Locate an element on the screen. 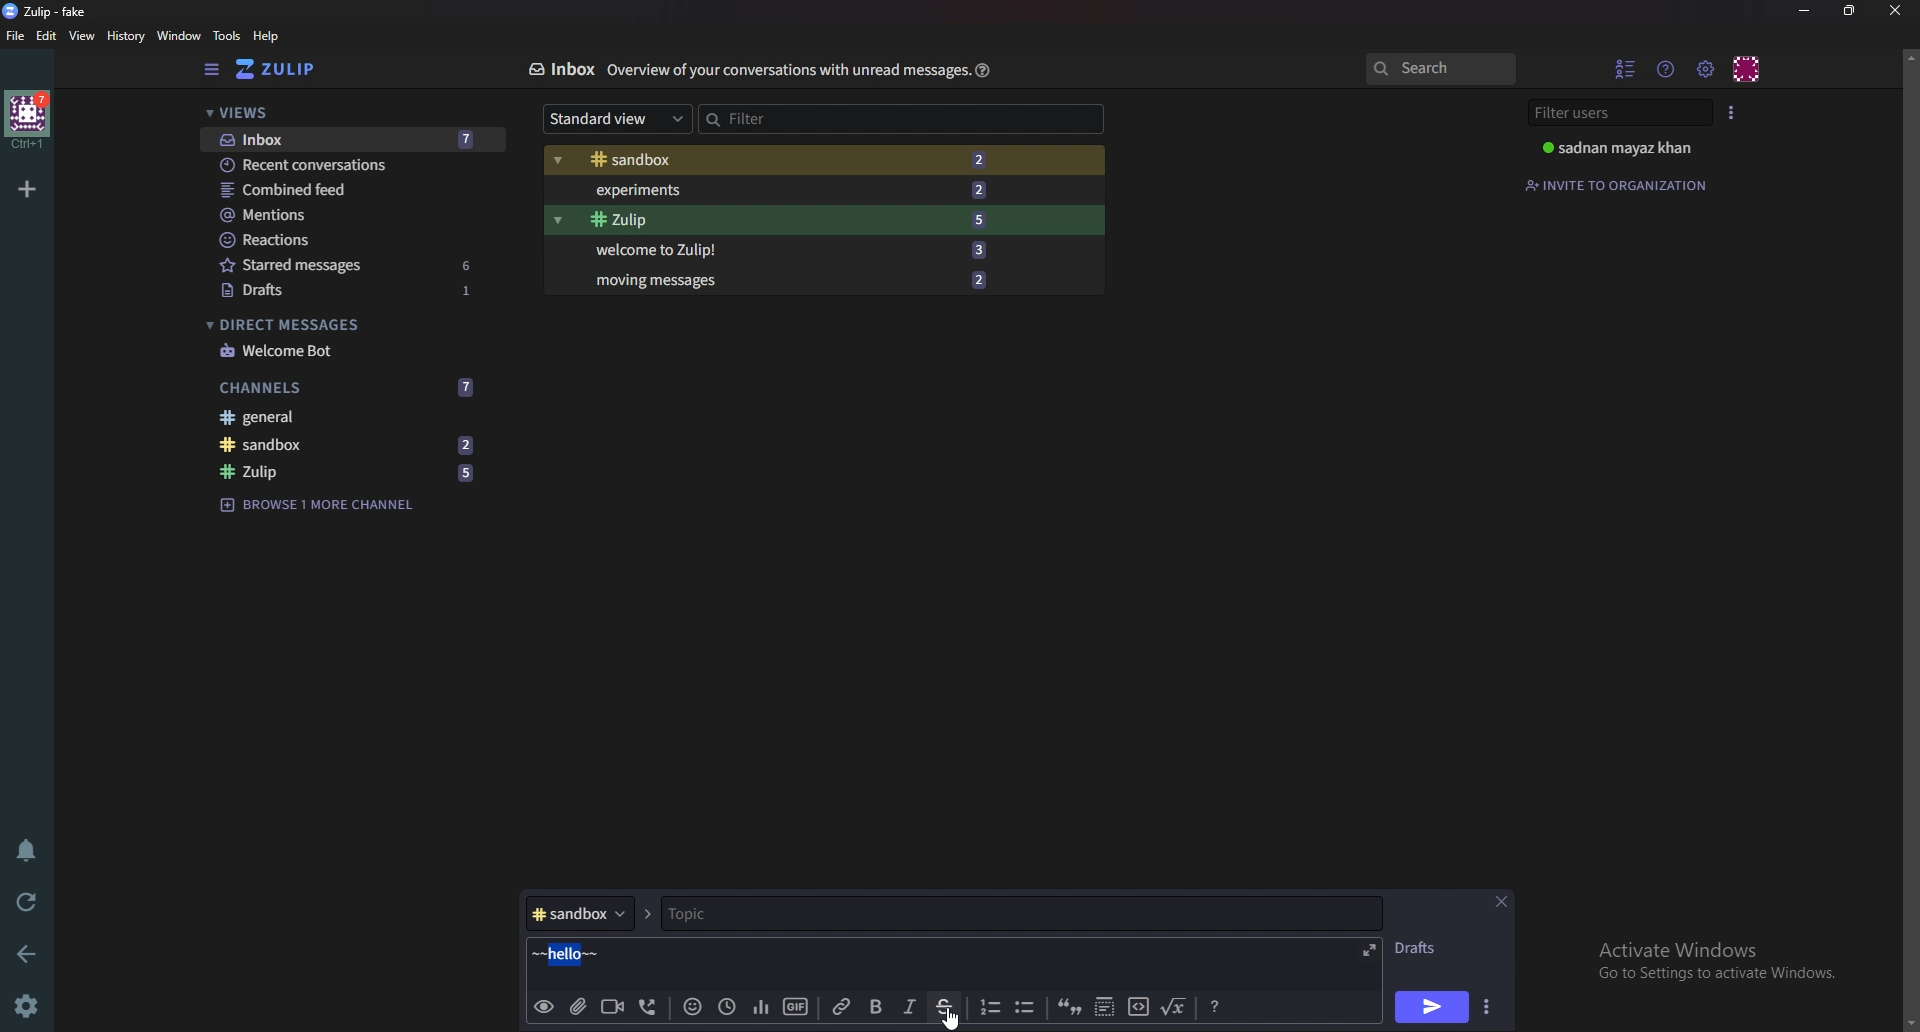  Emoji is located at coordinates (693, 1006).